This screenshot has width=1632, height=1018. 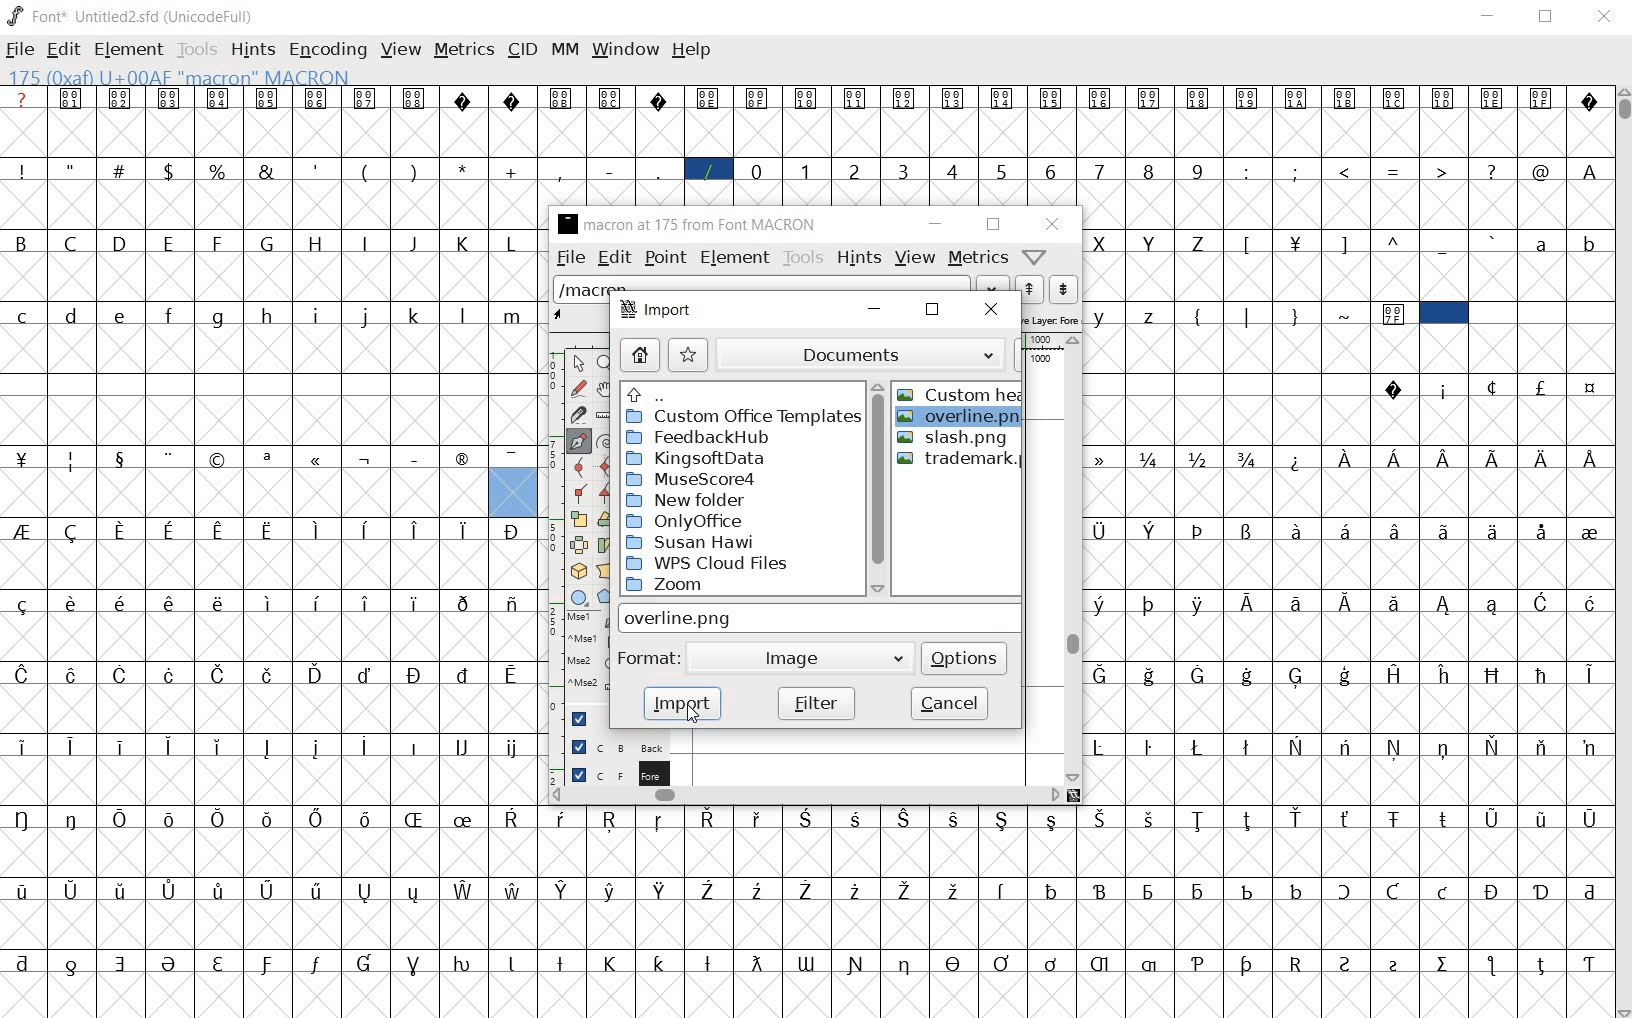 I want to click on Symbol, so click(x=1150, y=531).